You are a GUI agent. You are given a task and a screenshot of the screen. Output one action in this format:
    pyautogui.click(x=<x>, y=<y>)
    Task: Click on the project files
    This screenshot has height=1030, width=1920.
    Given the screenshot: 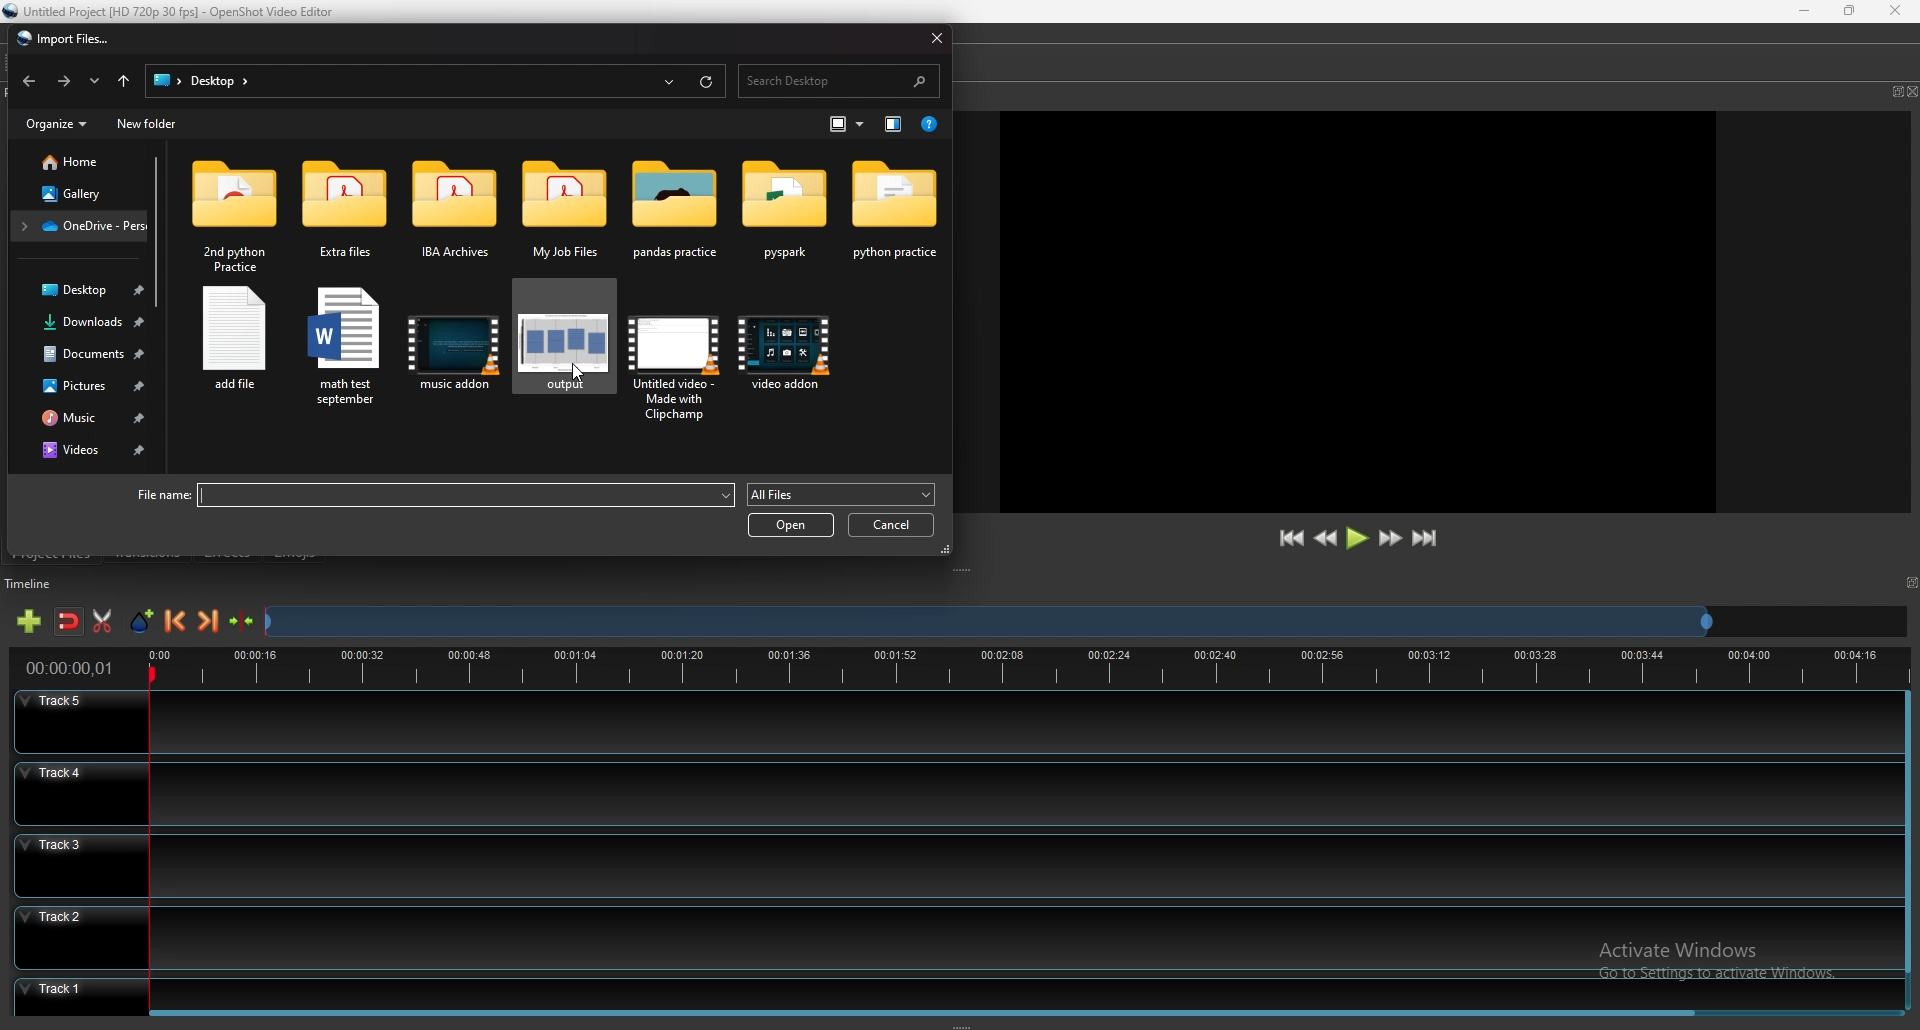 What is the action you would take?
    pyautogui.click(x=53, y=553)
    